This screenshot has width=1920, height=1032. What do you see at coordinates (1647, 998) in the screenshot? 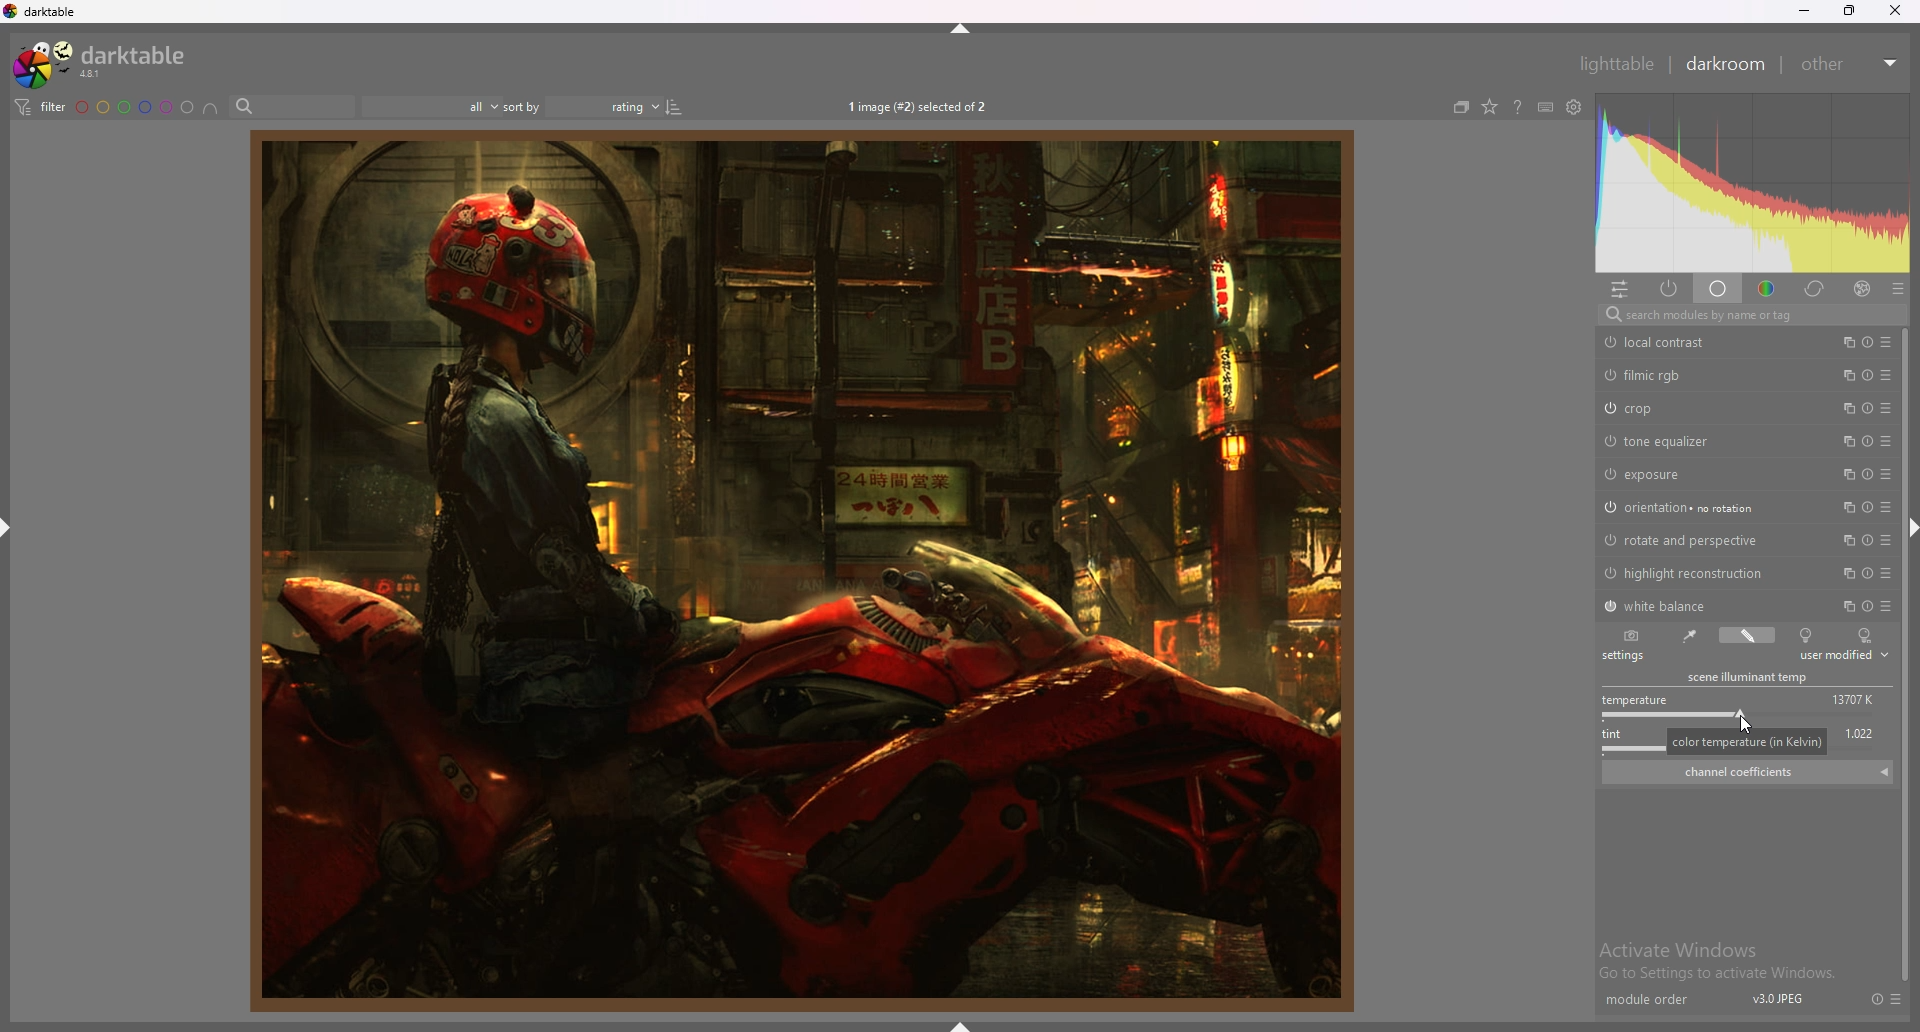
I see `module order` at bounding box center [1647, 998].